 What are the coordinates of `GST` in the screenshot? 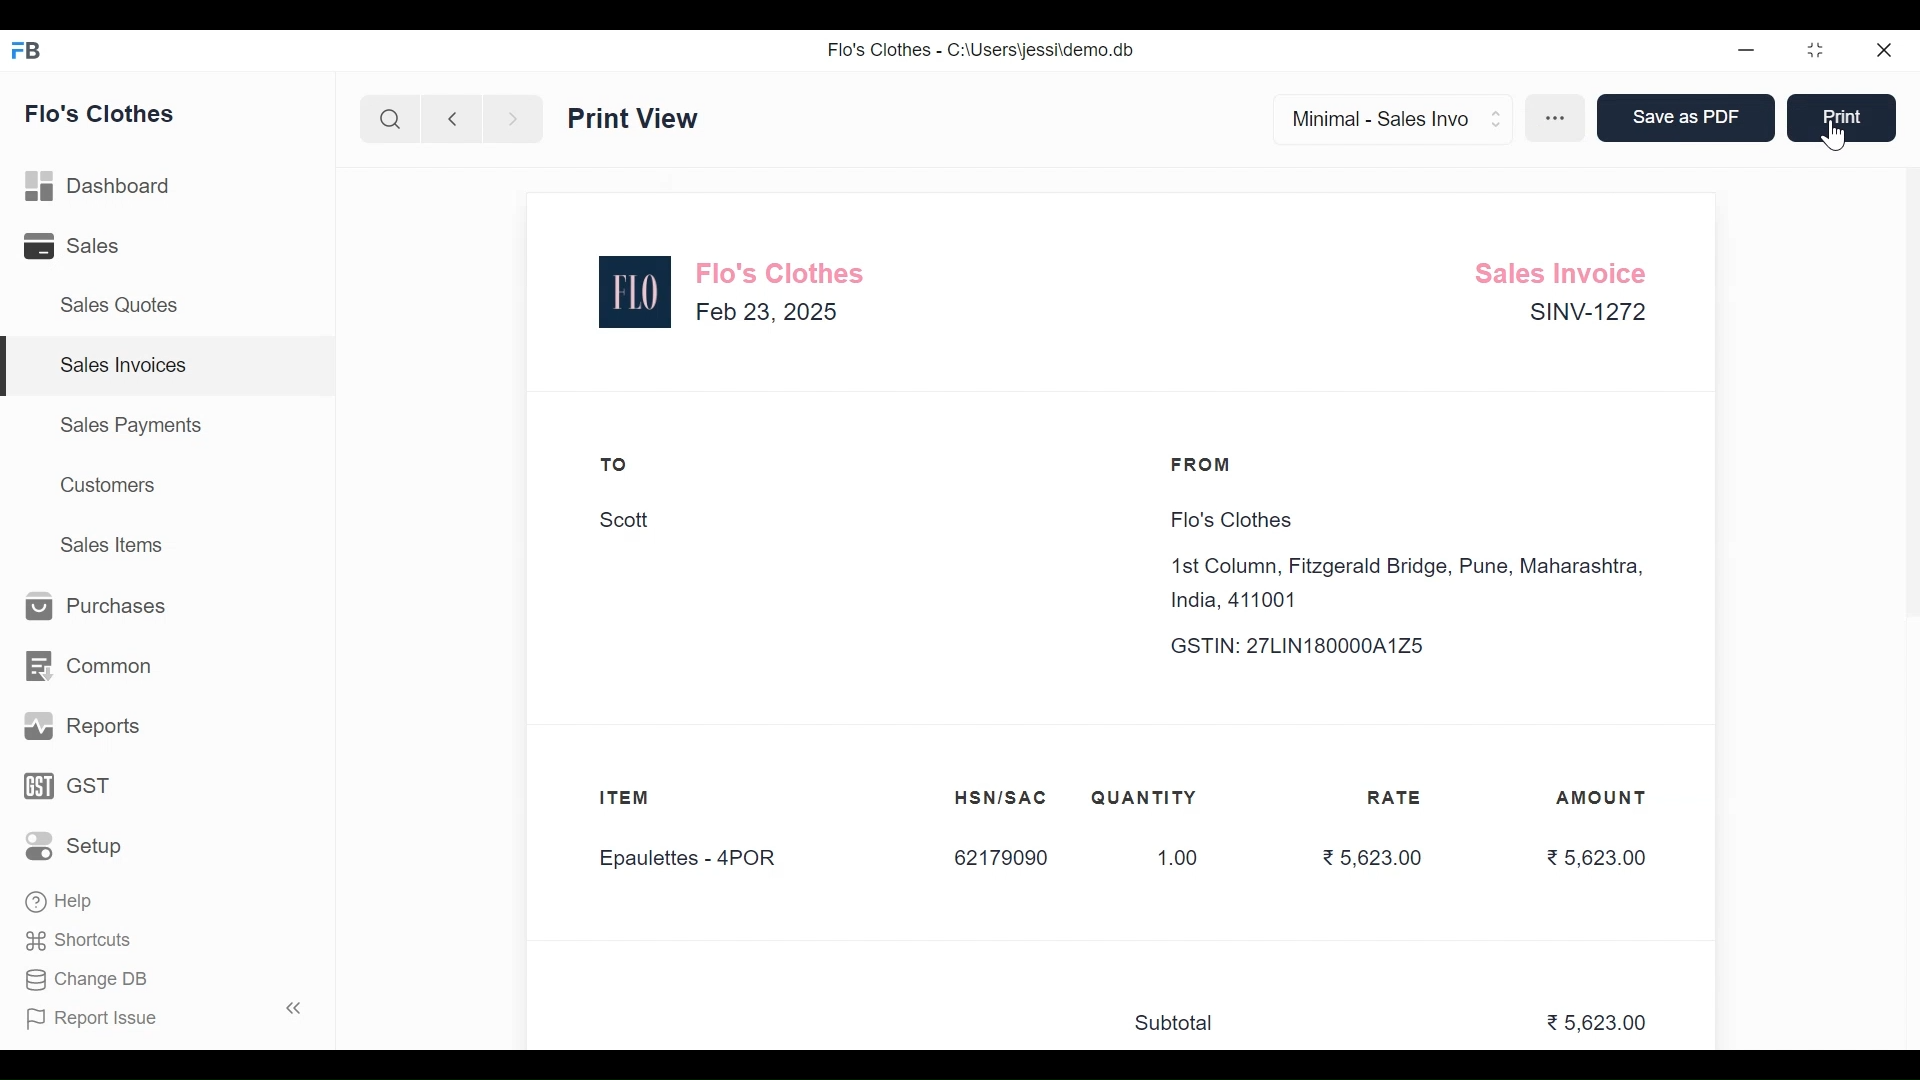 It's located at (68, 784).